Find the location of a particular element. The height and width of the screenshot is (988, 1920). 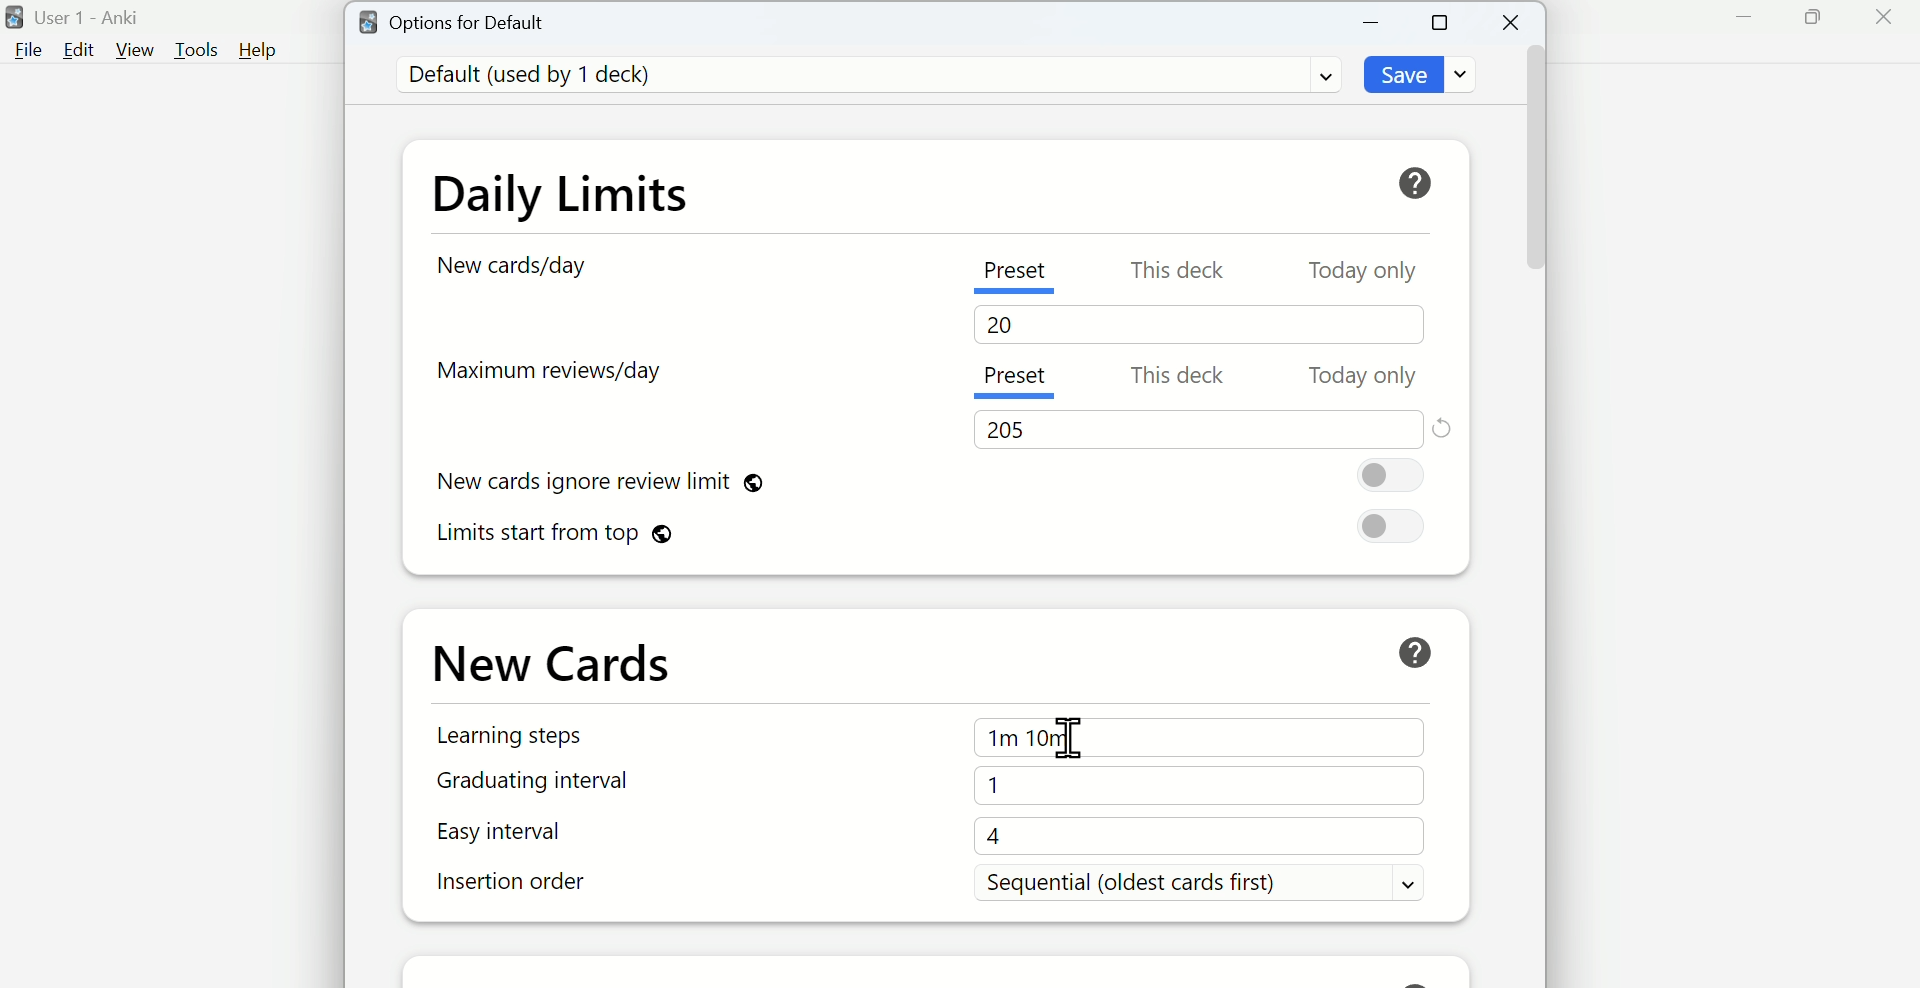

4 is located at coordinates (1205, 838).